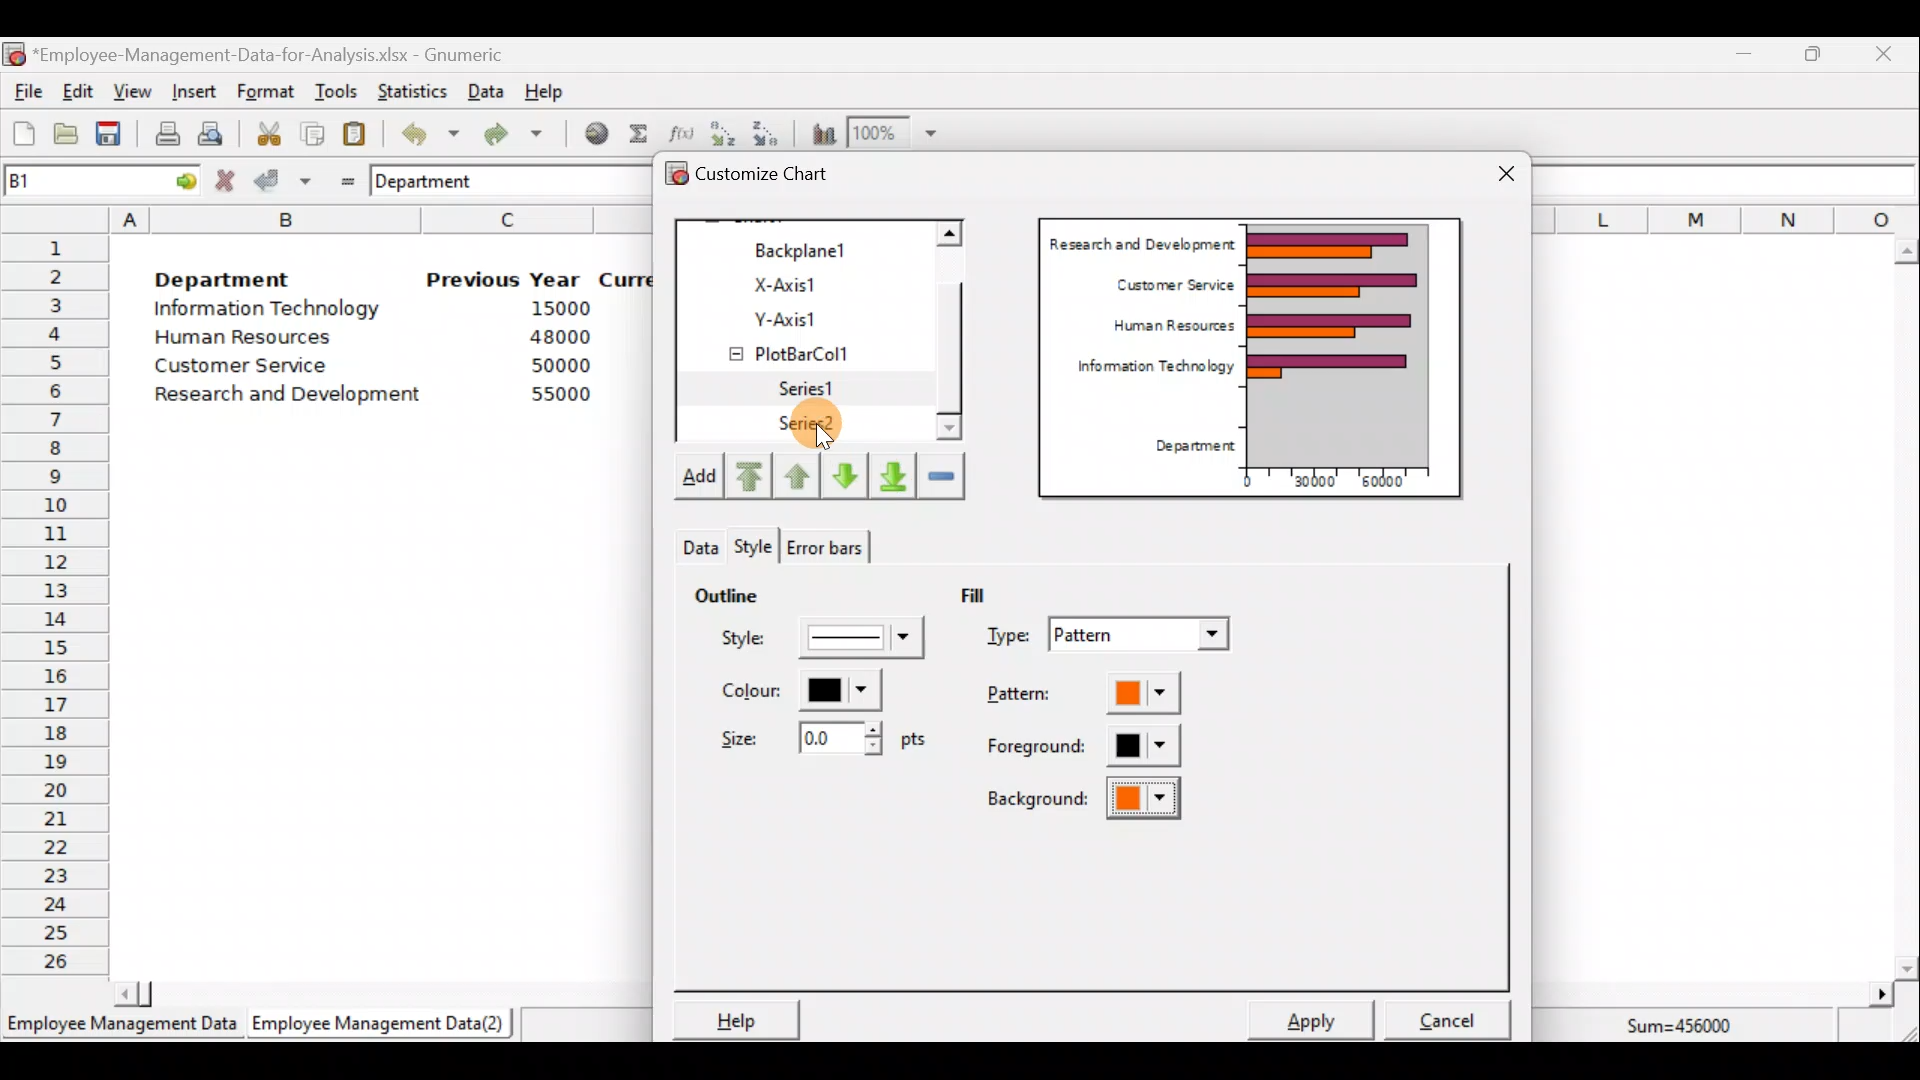 Image resolution: width=1920 pixels, height=1080 pixels. I want to click on Insert hyperlink, so click(589, 132).